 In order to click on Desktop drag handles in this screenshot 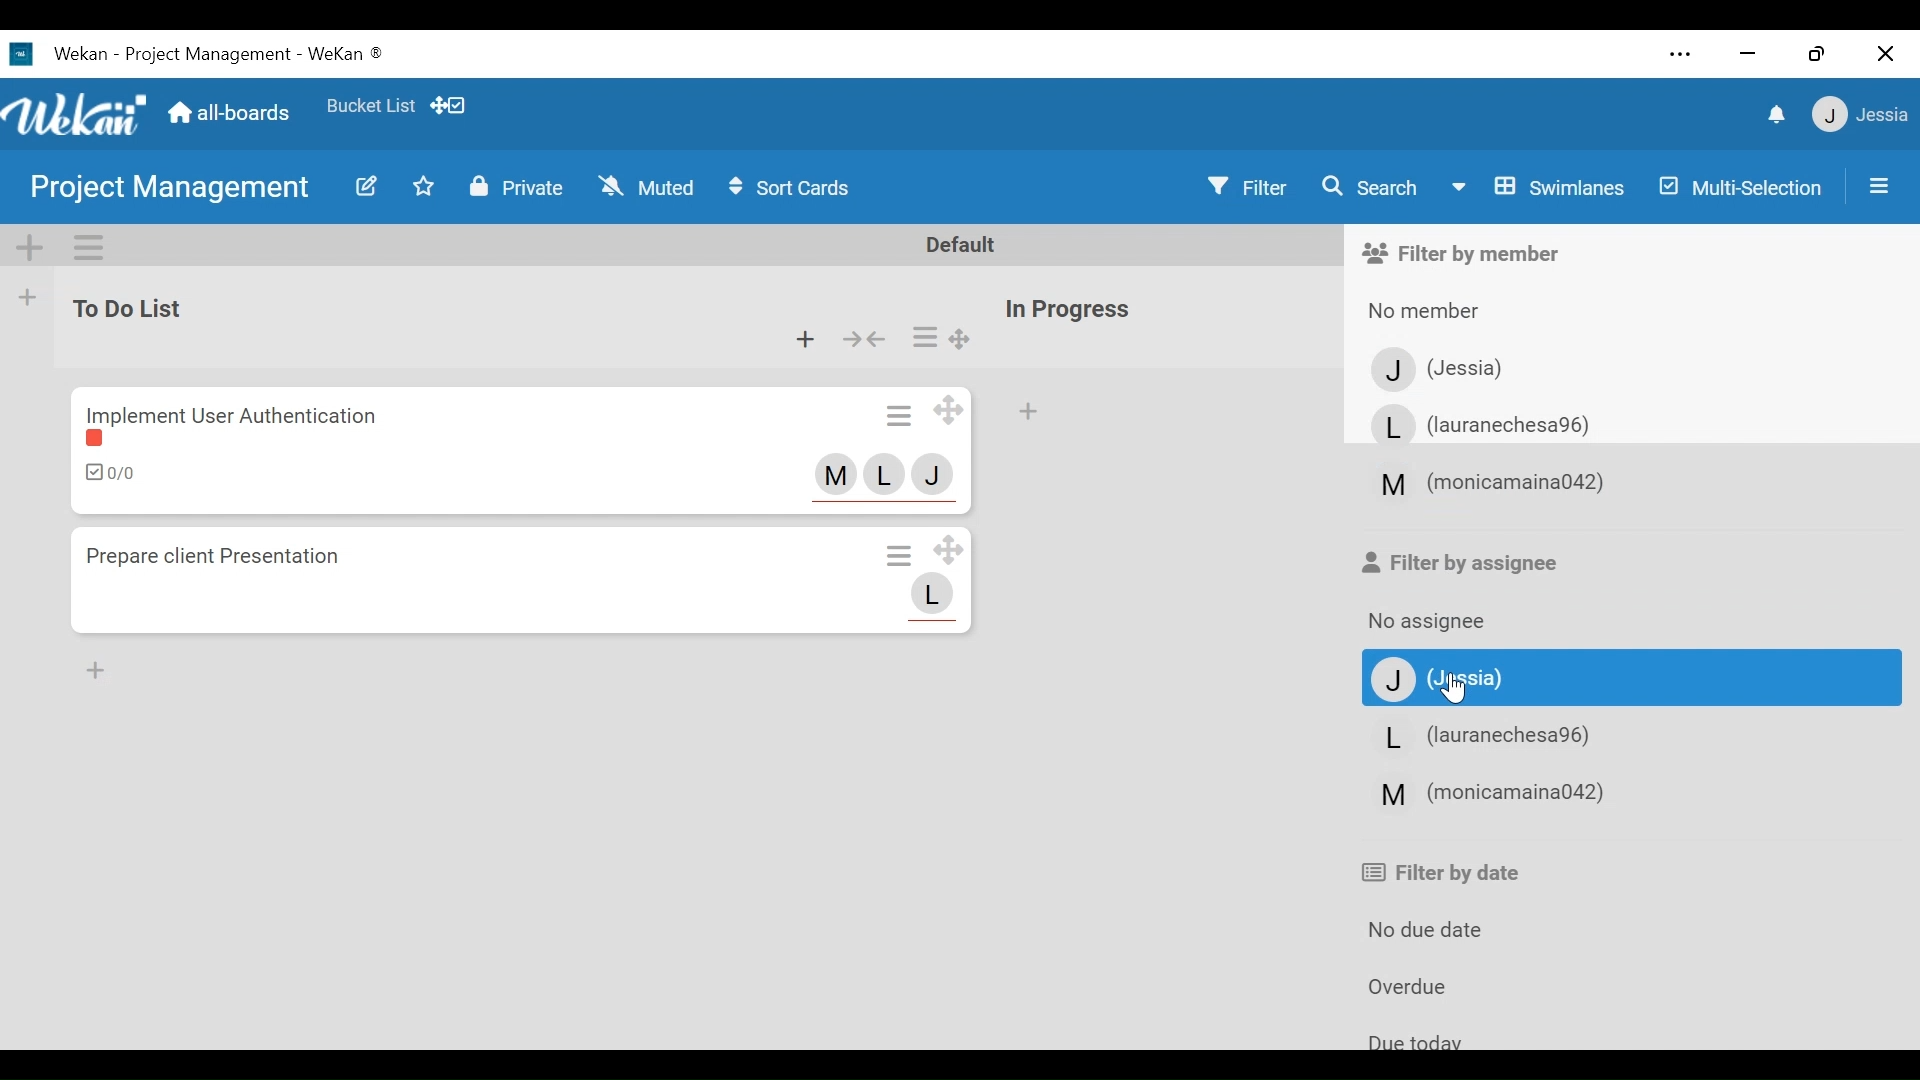, I will do `click(955, 413)`.